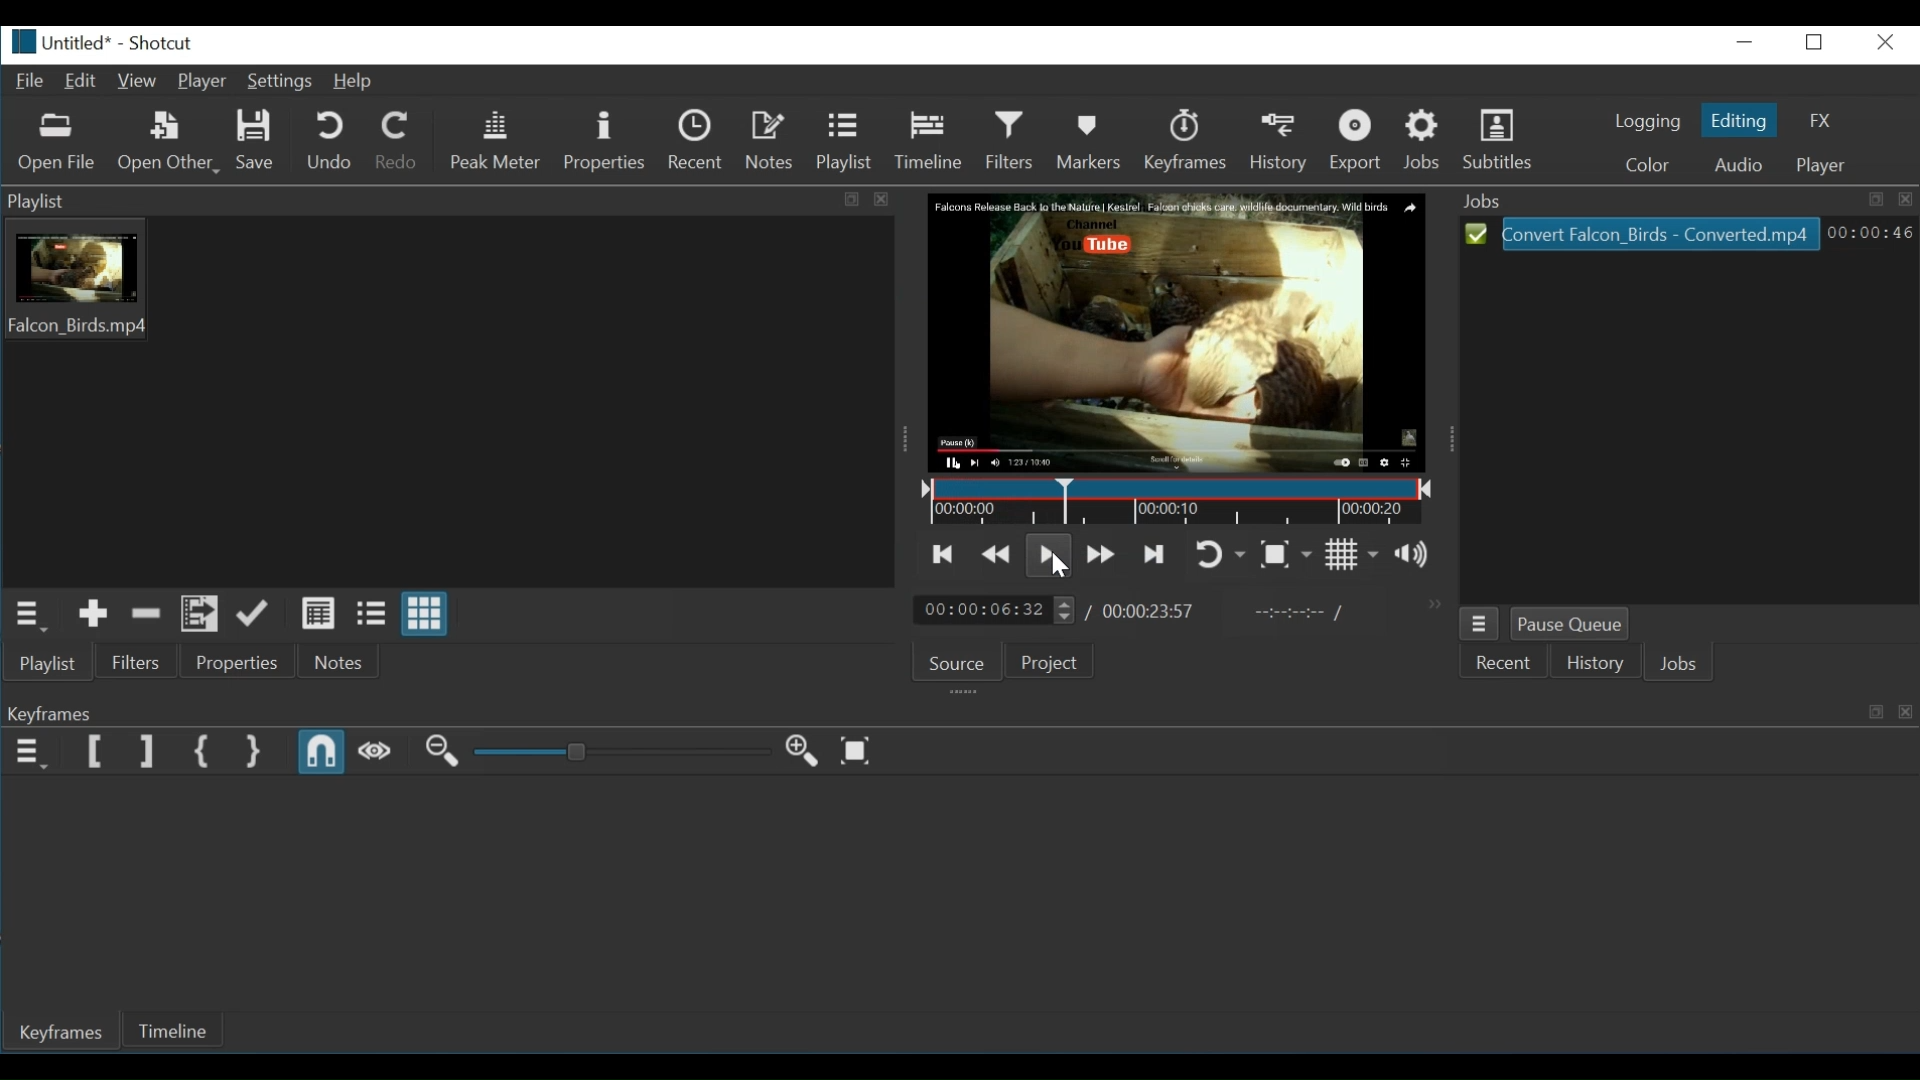 The height and width of the screenshot is (1080, 1920). Describe the element at coordinates (135, 80) in the screenshot. I see `View` at that location.